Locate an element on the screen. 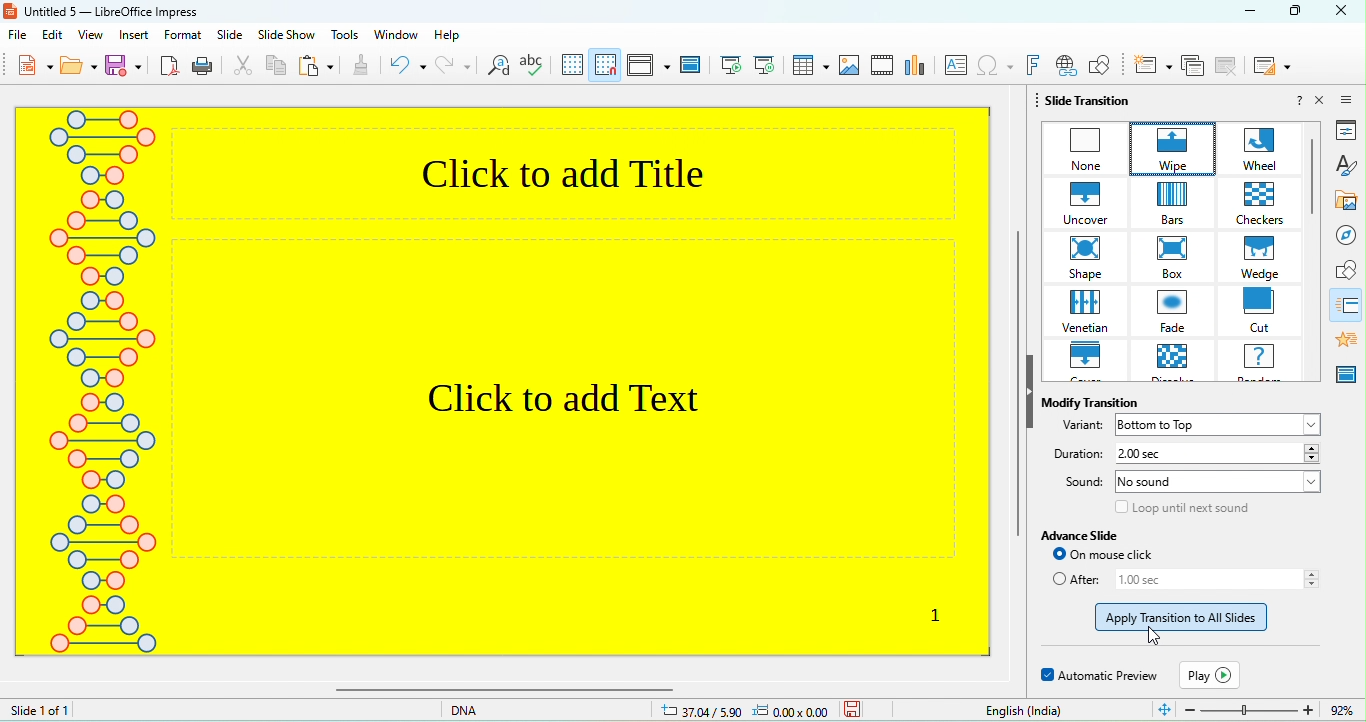 The height and width of the screenshot is (722, 1366). vedio is located at coordinates (883, 65).